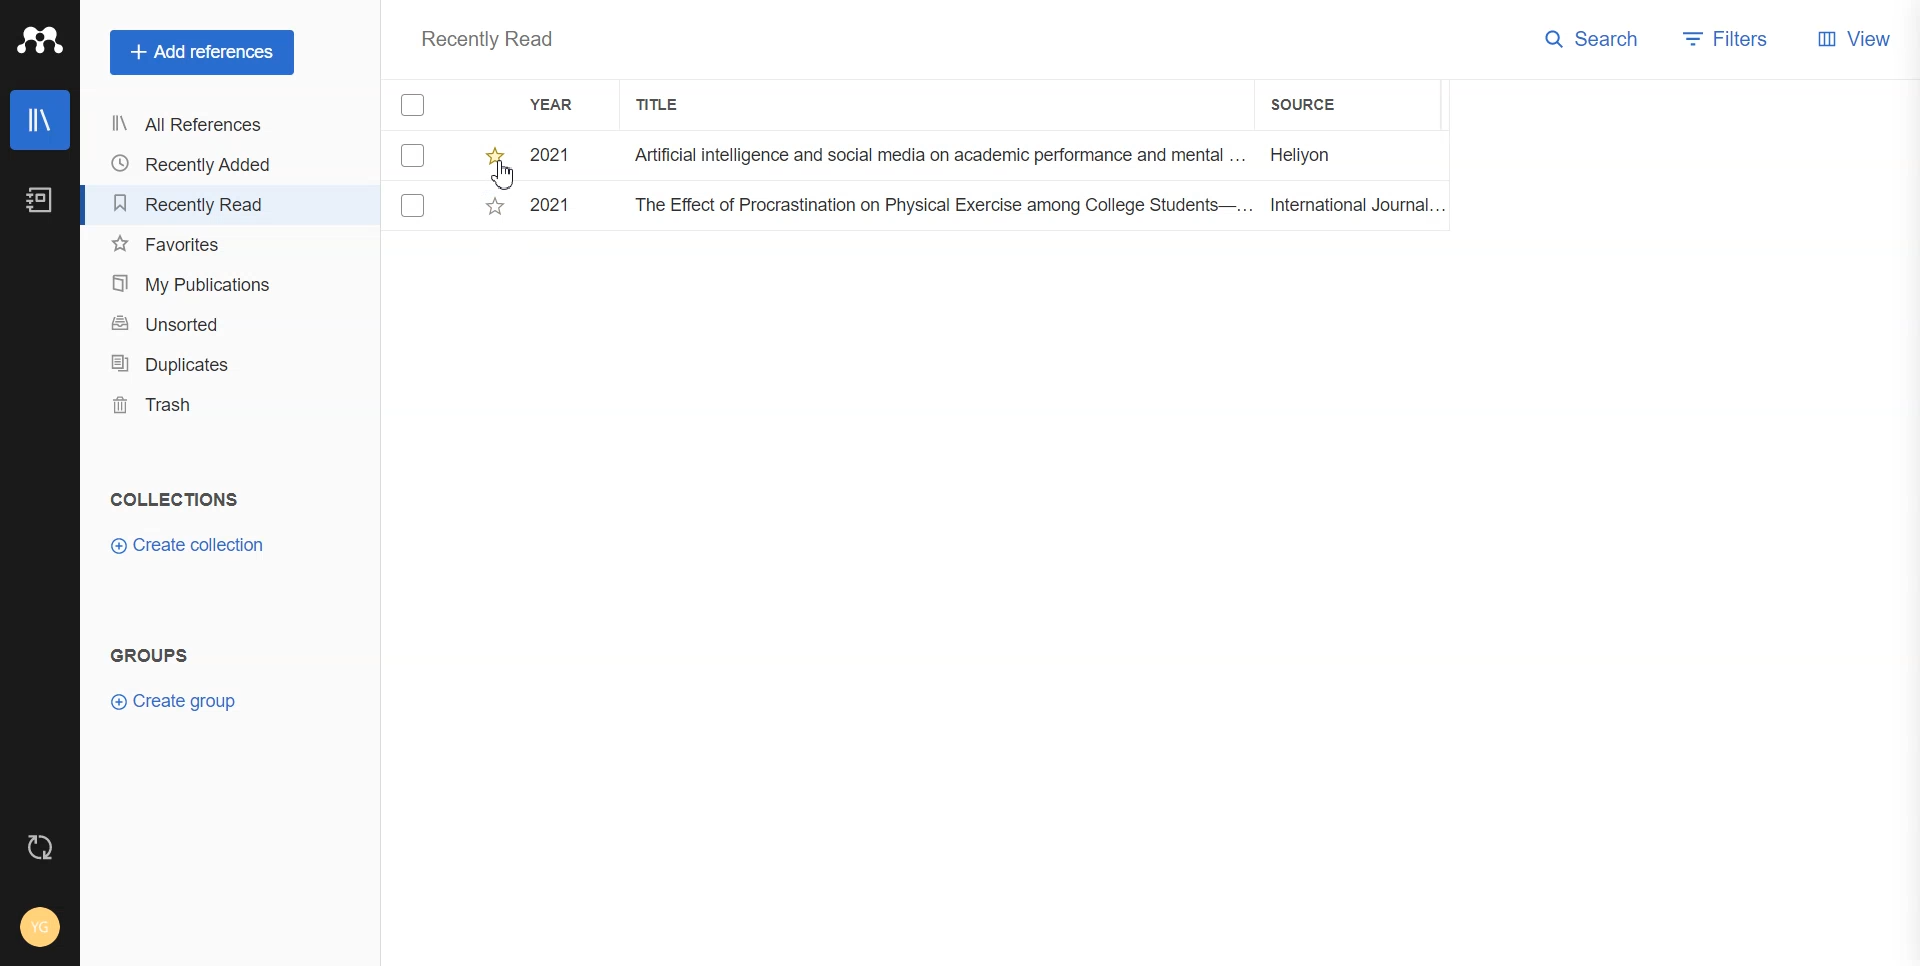 The width and height of the screenshot is (1920, 966). I want to click on Recently added, so click(196, 165).